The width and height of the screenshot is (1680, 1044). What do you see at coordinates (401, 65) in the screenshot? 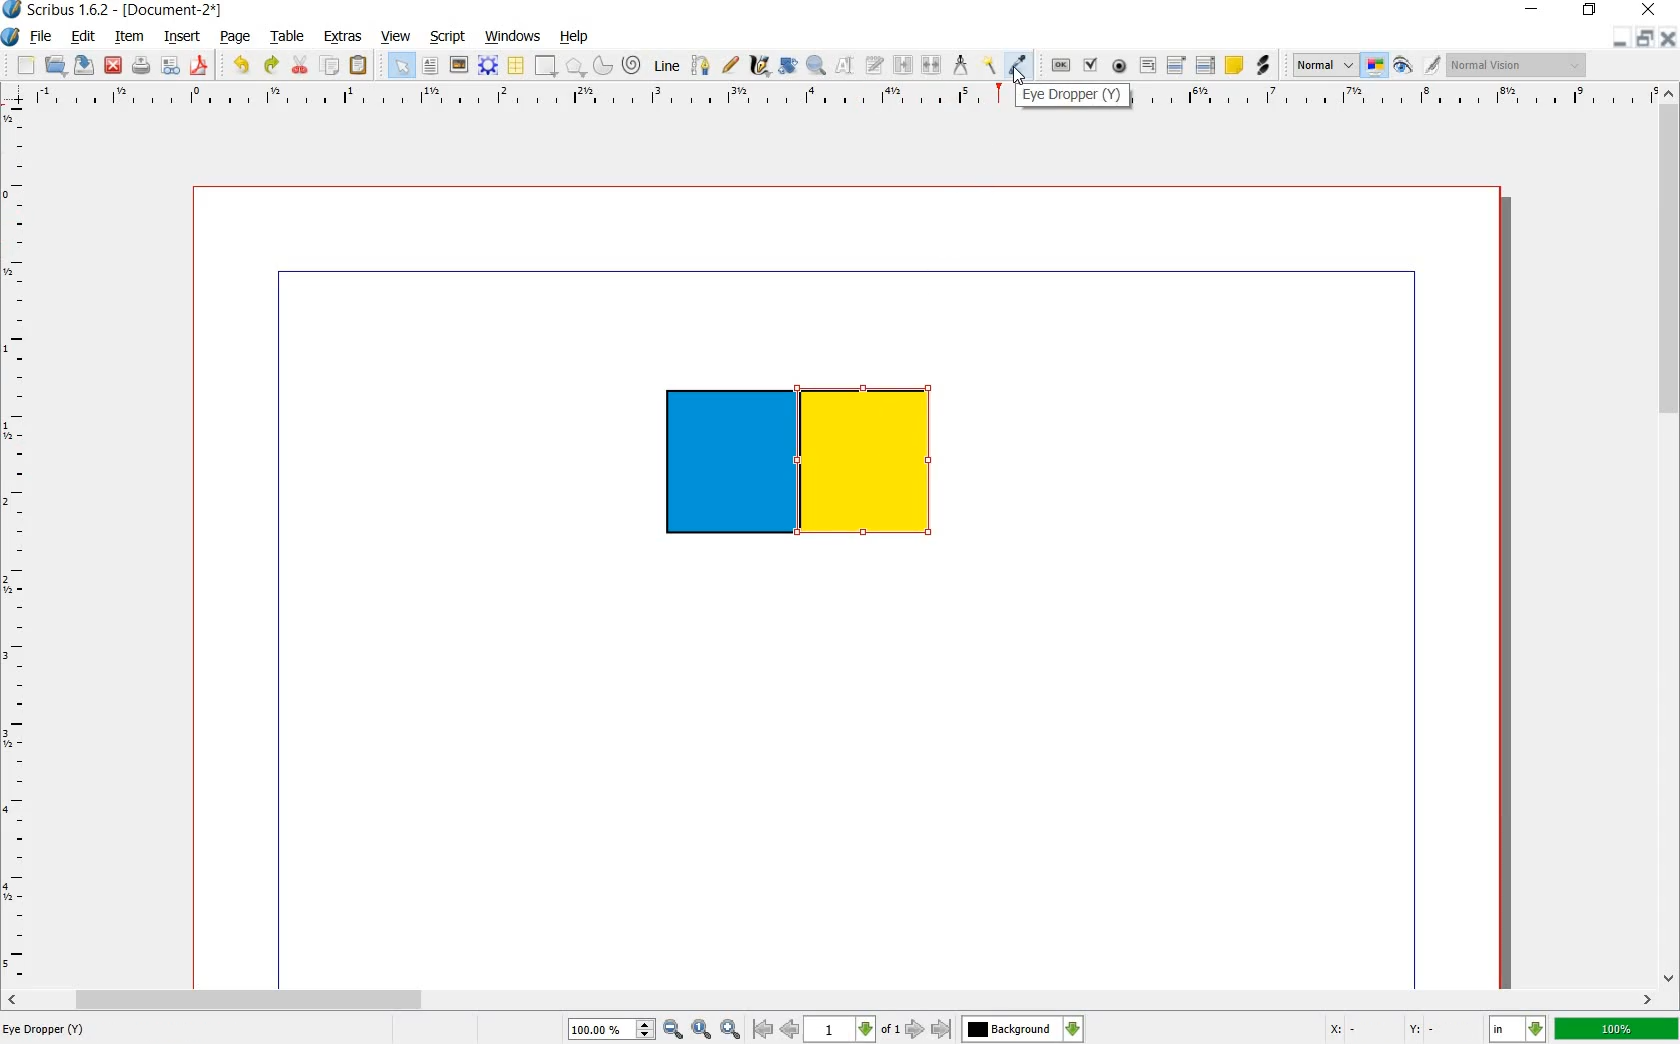
I see `text frame` at bounding box center [401, 65].